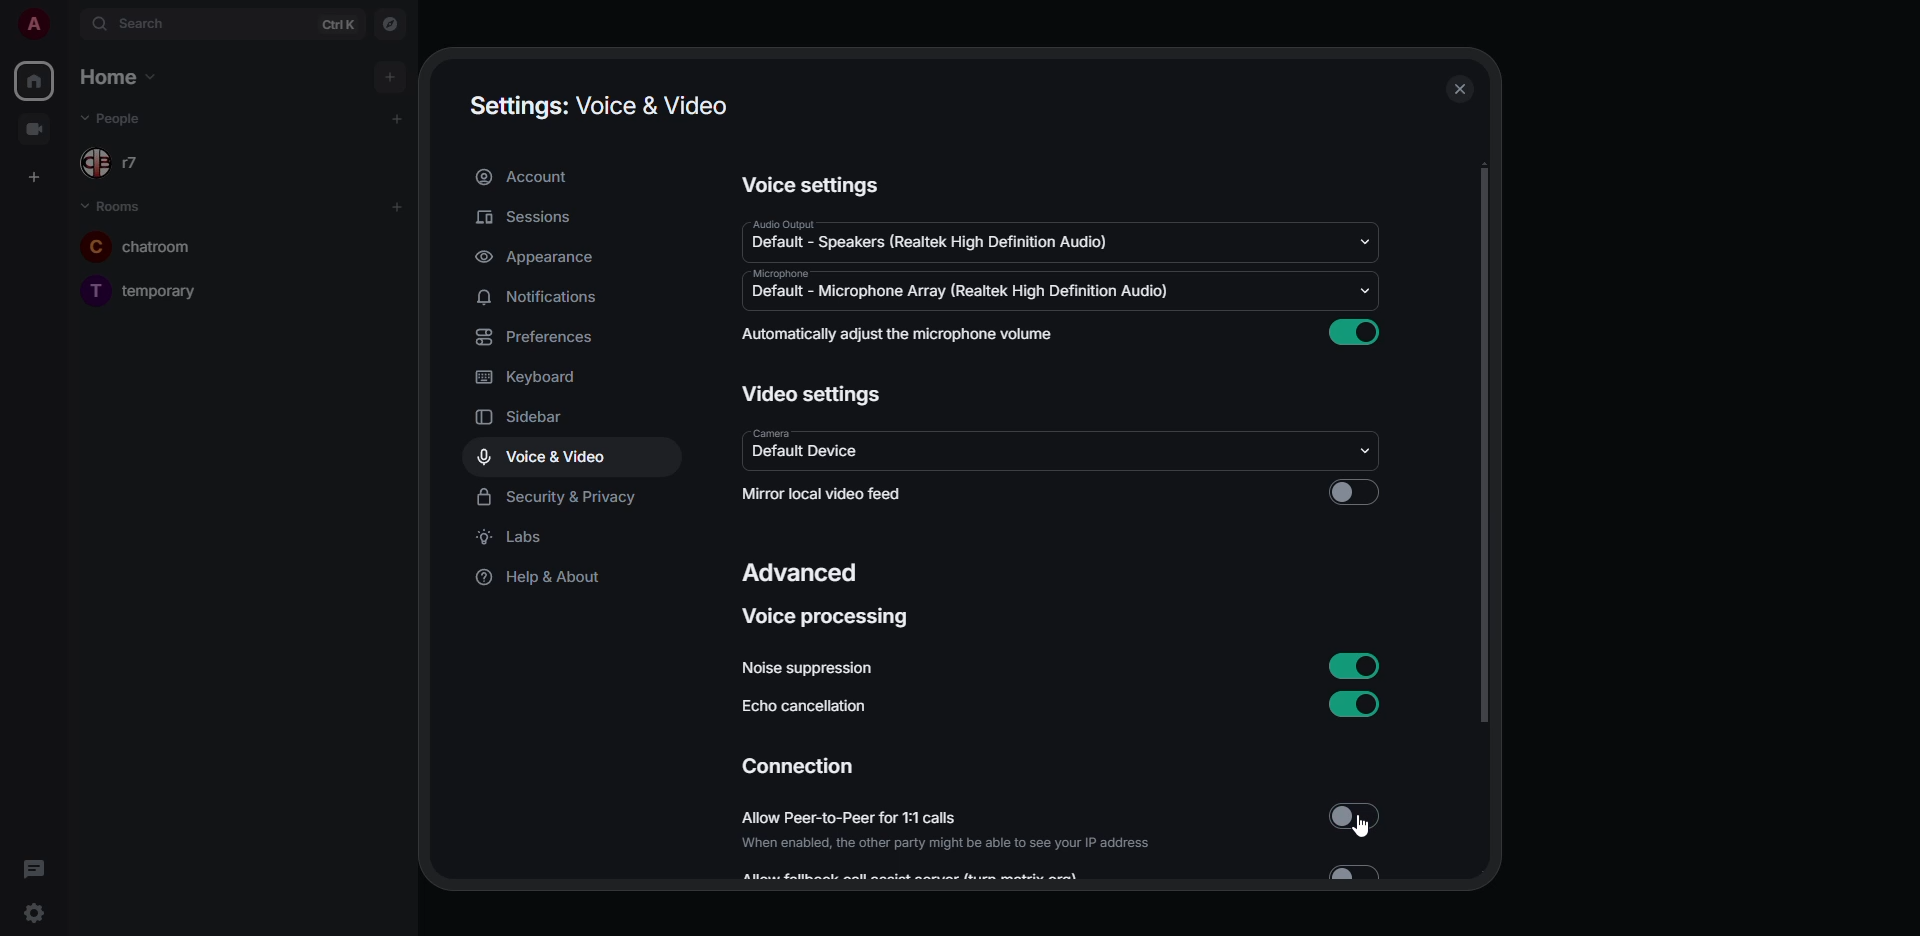  Describe the element at coordinates (538, 578) in the screenshot. I see `help & about` at that location.